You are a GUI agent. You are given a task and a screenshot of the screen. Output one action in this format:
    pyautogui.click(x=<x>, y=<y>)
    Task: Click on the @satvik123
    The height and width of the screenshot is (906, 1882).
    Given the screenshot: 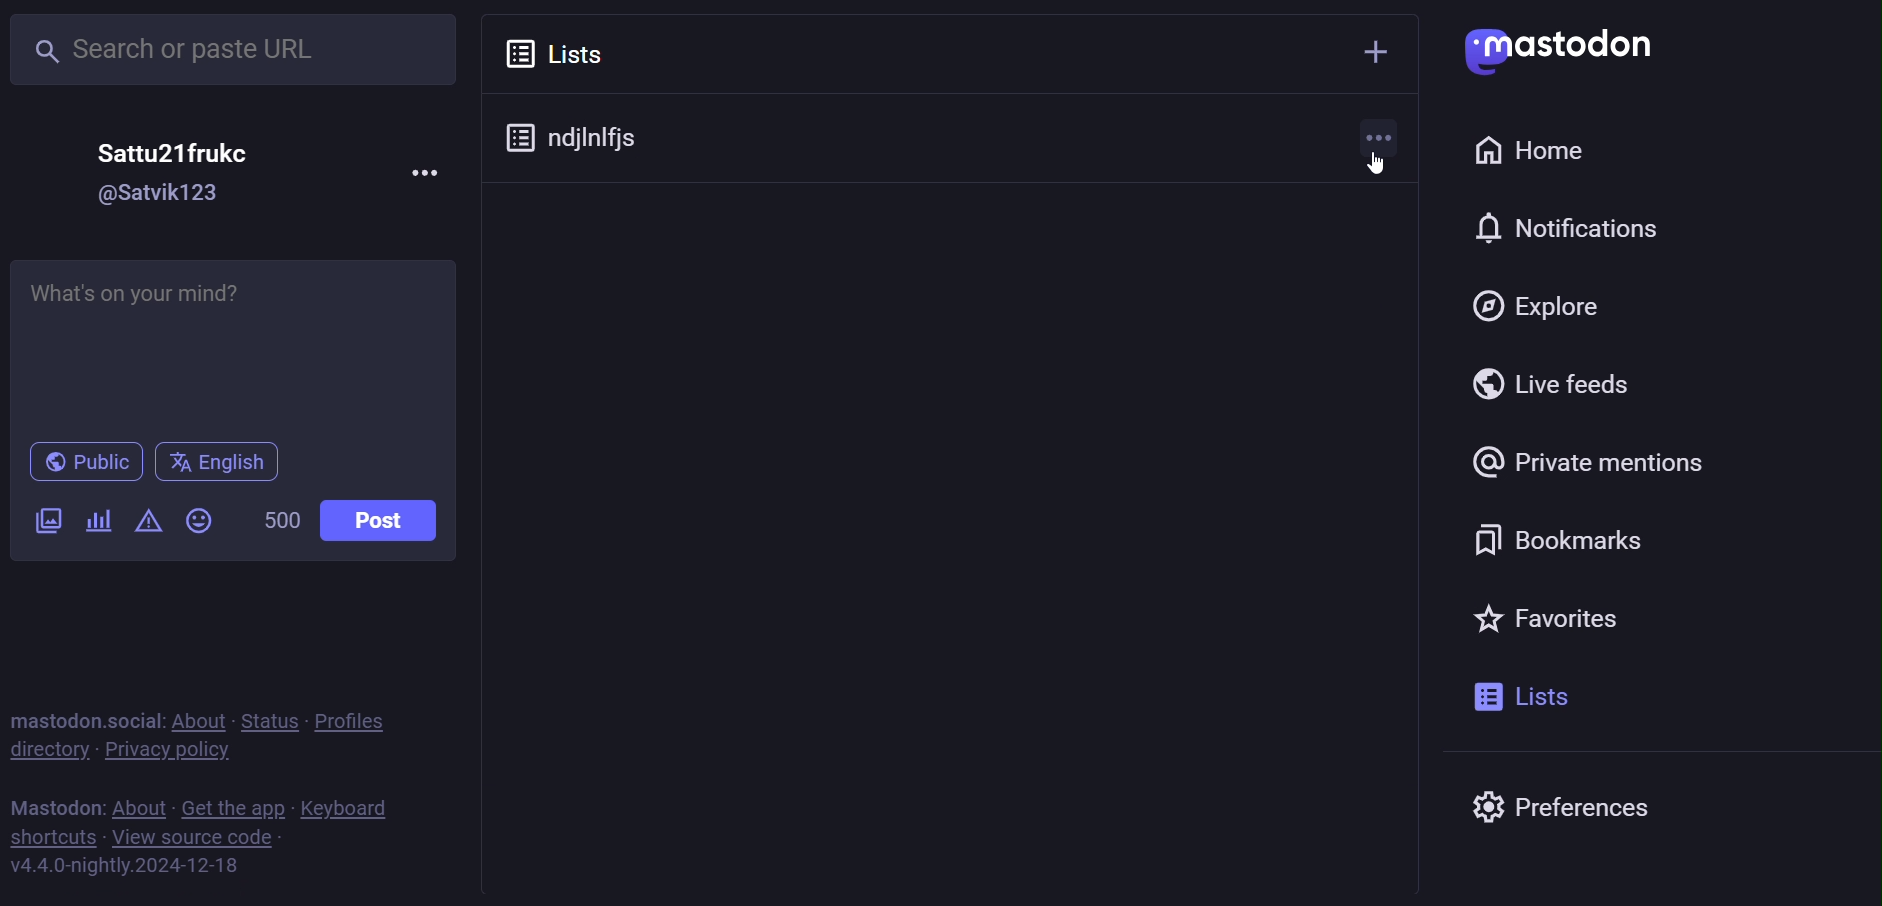 What is the action you would take?
    pyautogui.click(x=167, y=193)
    